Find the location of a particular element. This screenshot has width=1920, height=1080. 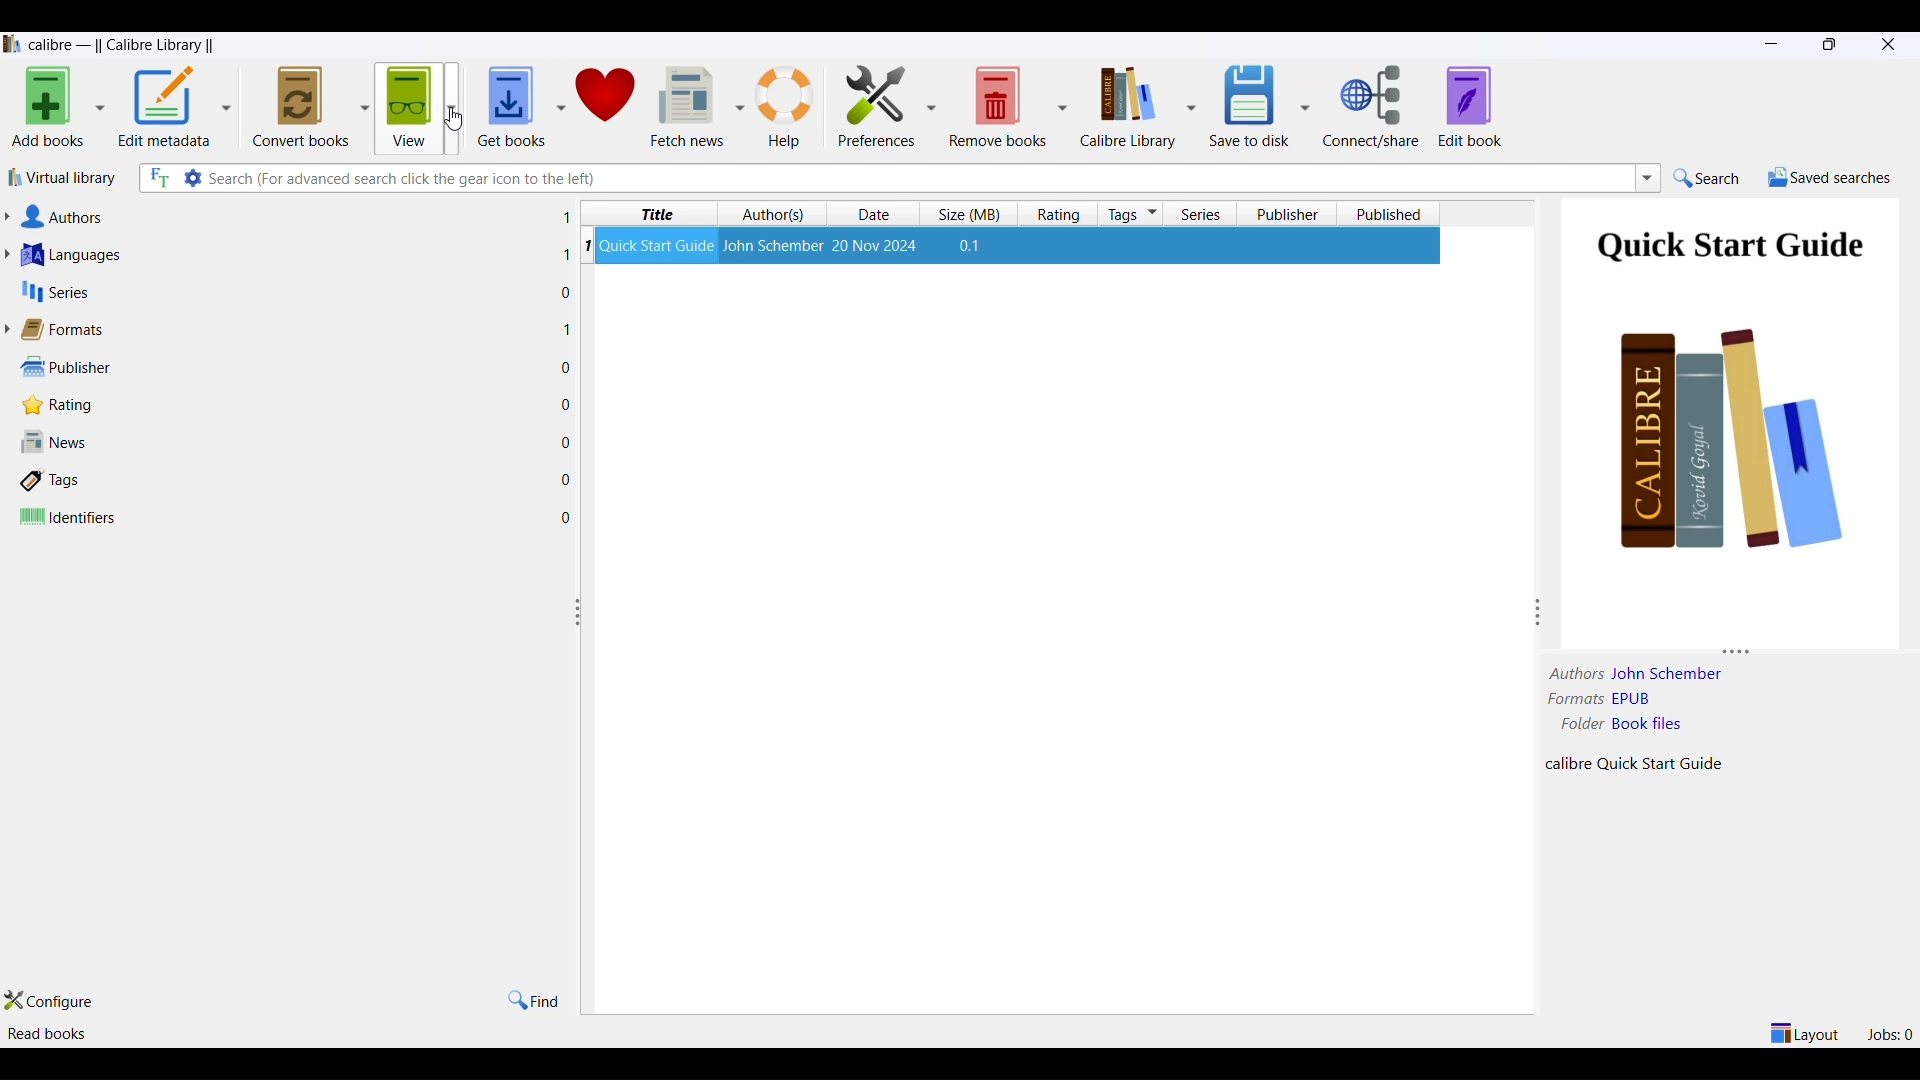

add books options dropdown button is located at coordinates (99, 109).